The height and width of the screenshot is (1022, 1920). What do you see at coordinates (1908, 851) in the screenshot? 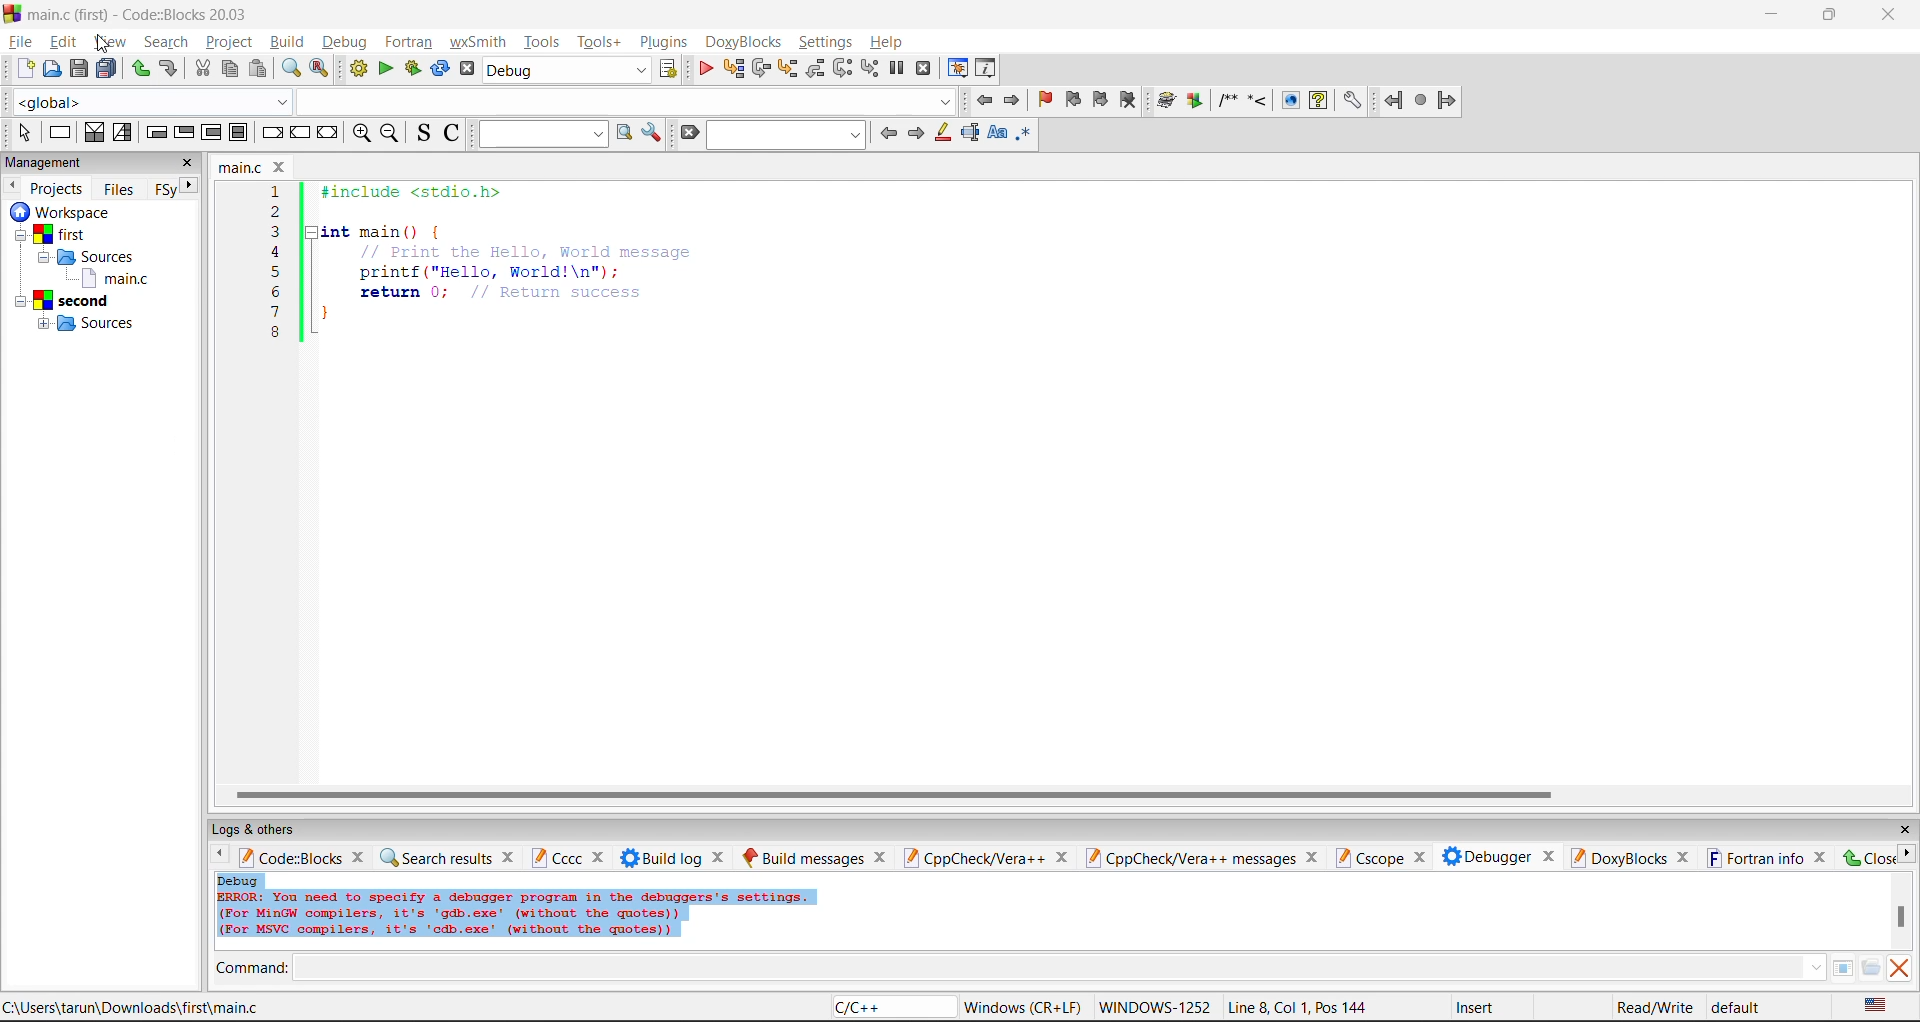
I see `next` at bounding box center [1908, 851].